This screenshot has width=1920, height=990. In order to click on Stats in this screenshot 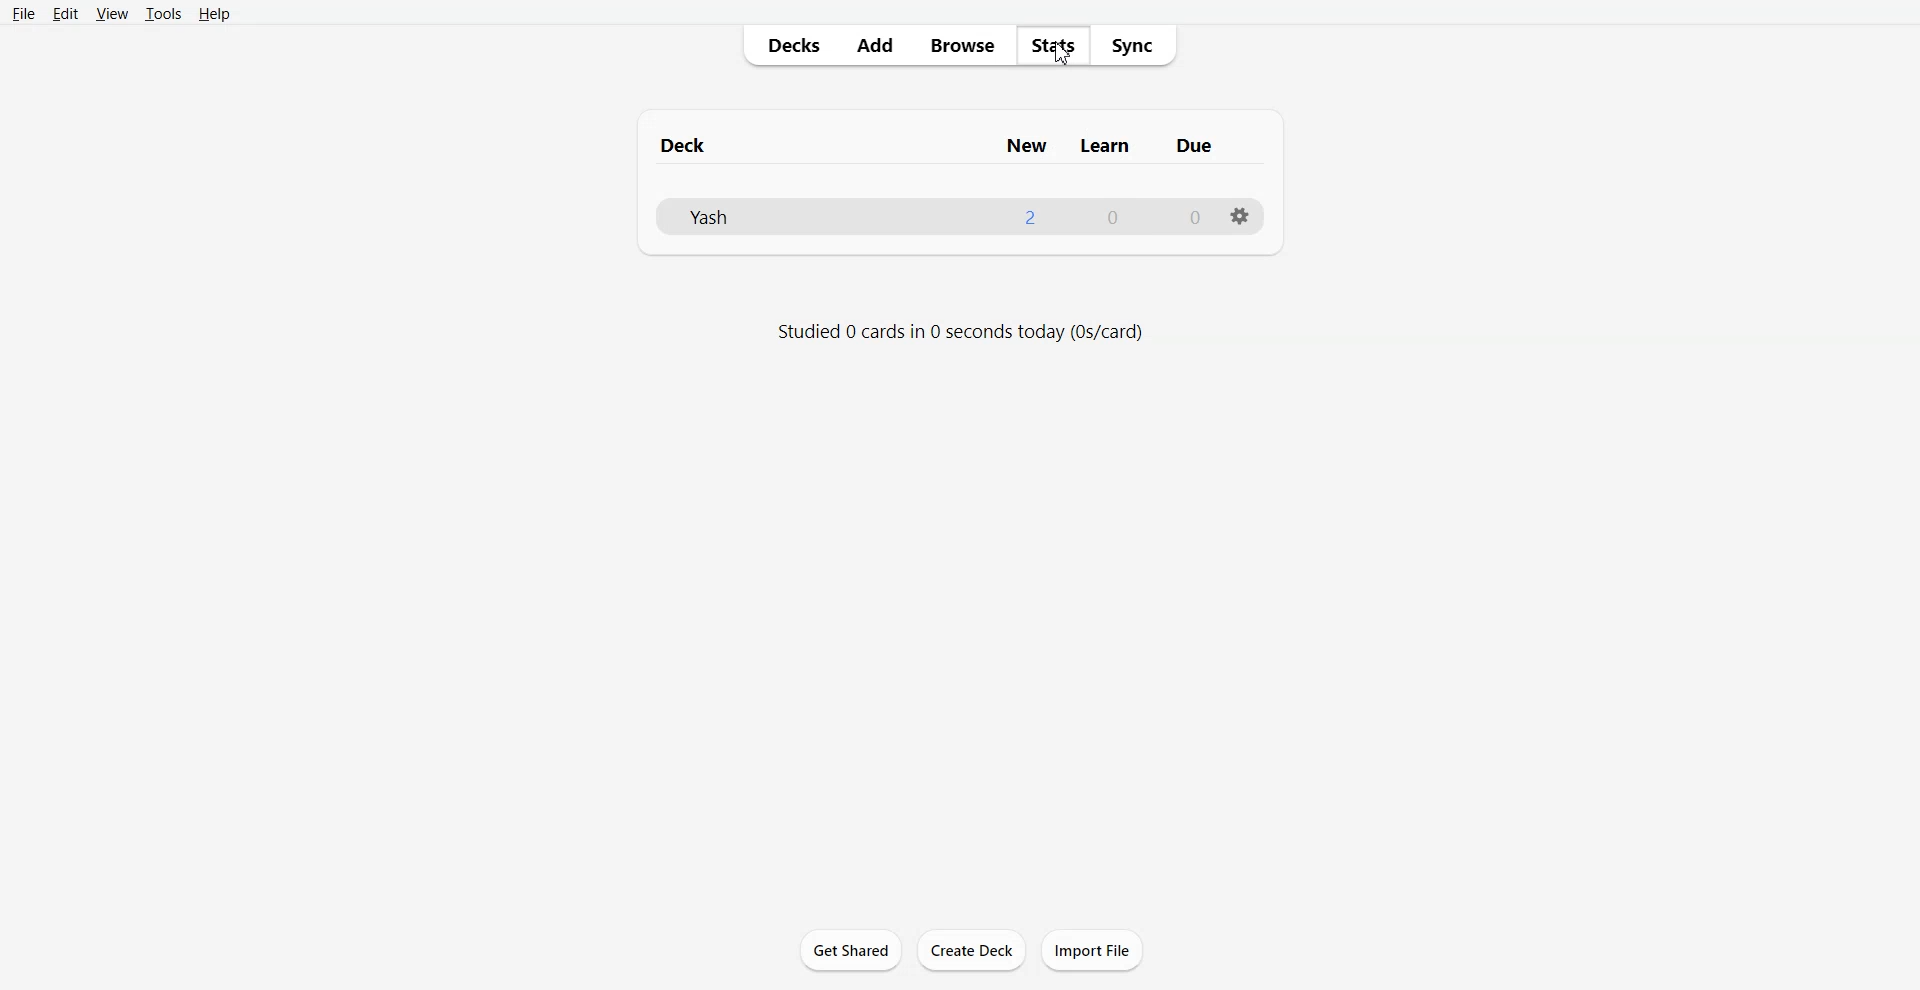, I will do `click(1058, 46)`.